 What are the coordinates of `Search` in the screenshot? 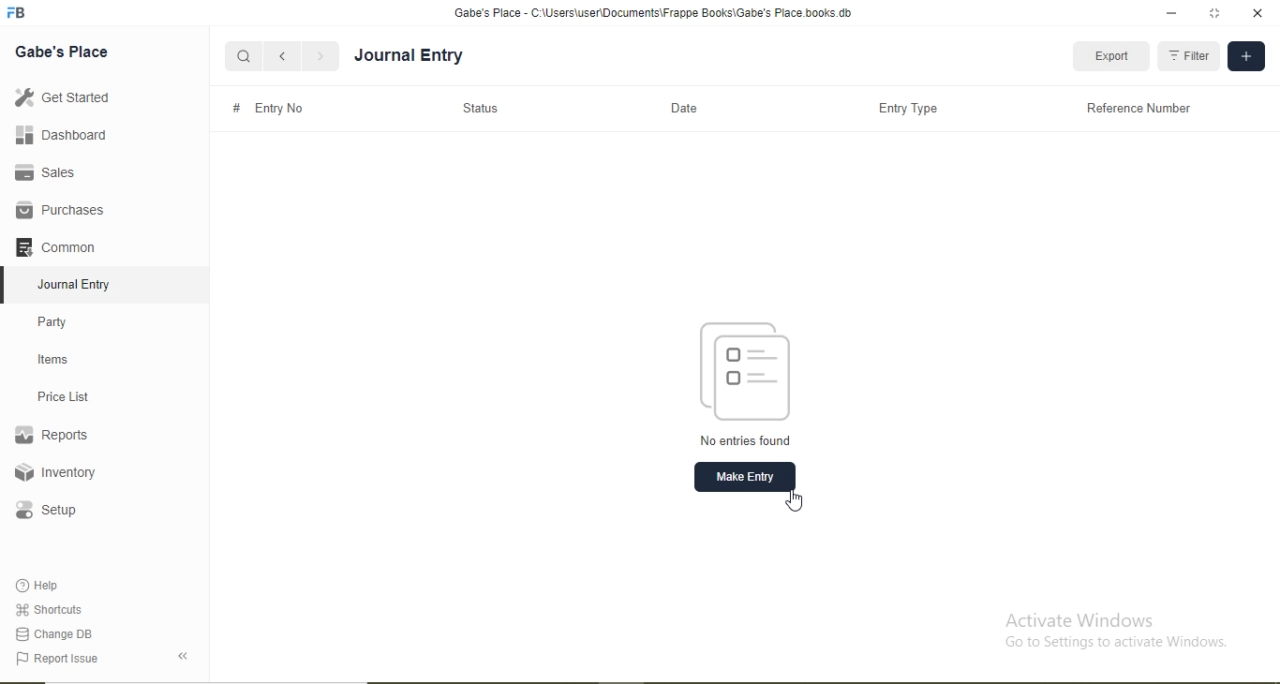 It's located at (242, 57).